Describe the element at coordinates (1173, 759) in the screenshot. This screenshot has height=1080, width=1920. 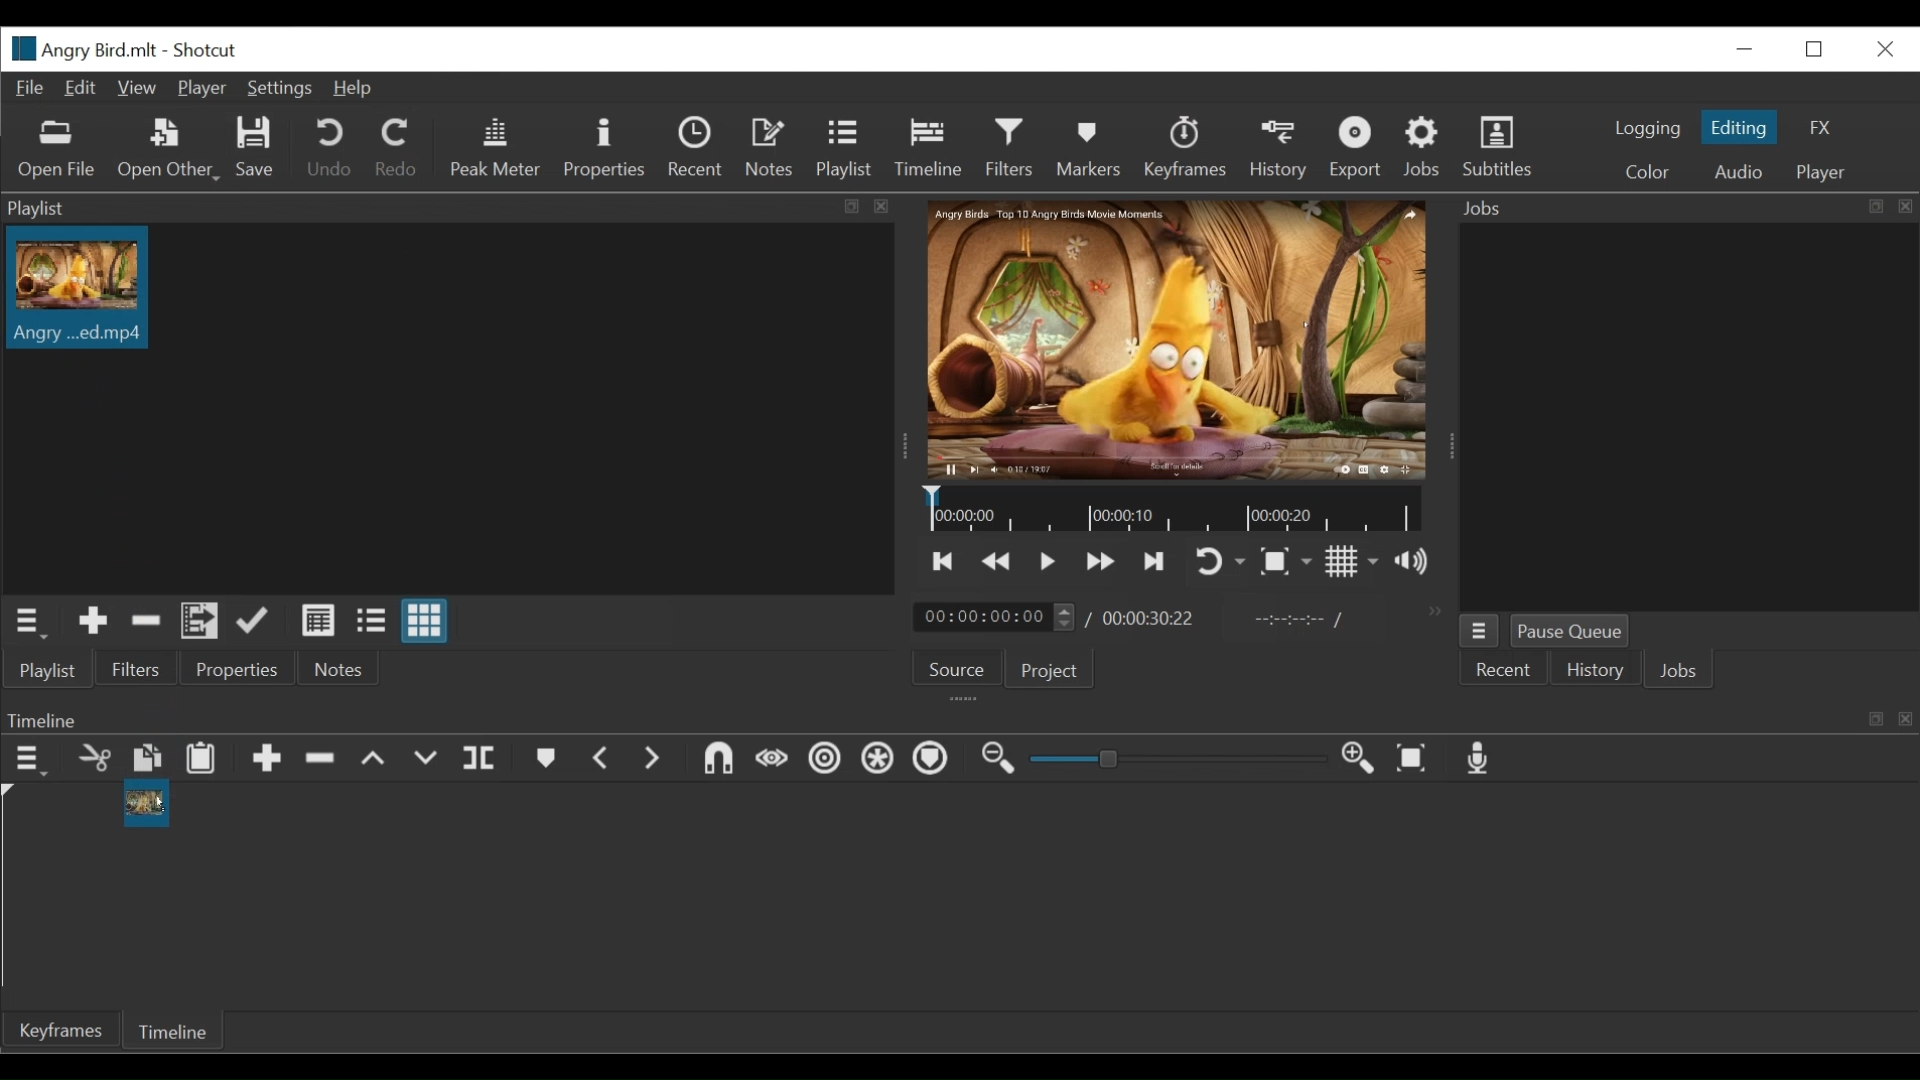
I see `Zoom slider` at that location.